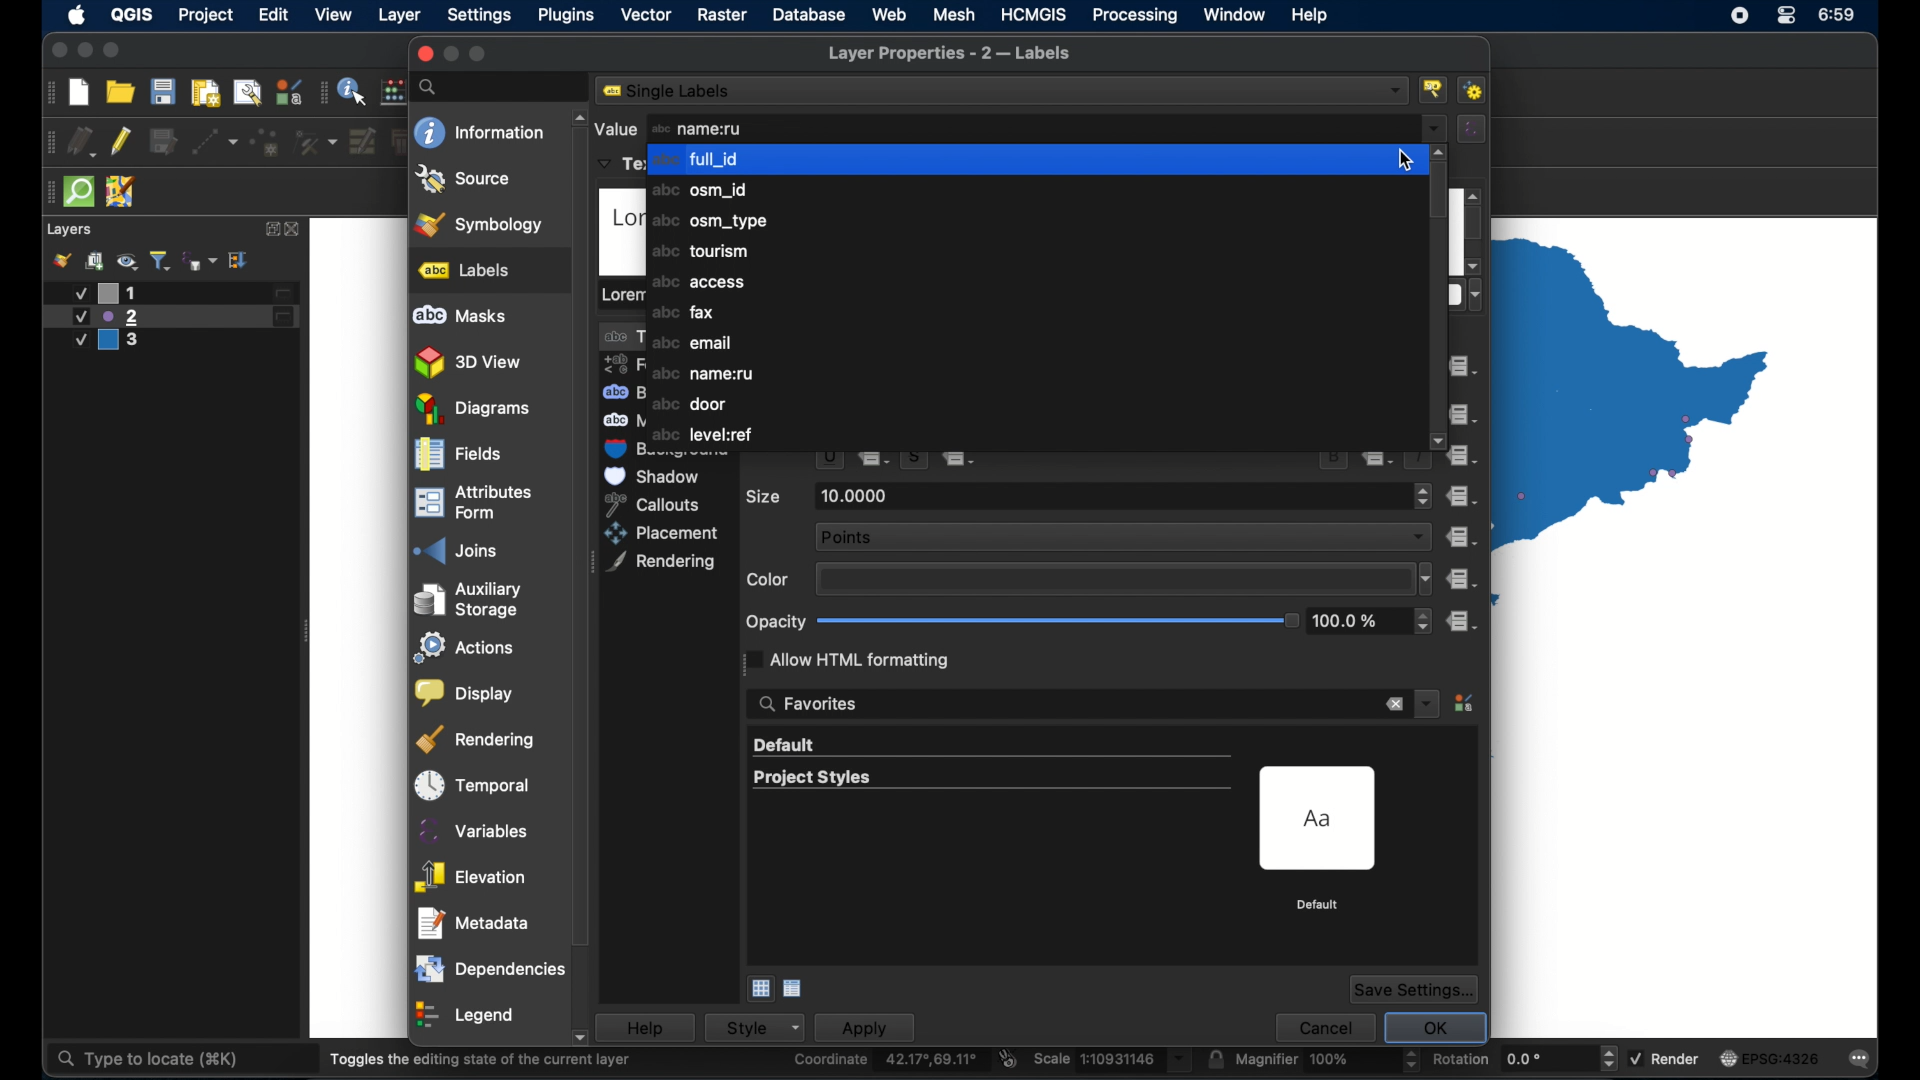 The height and width of the screenshot is (1080, 1920). Describe the element at coordinates (78, 15) in the screenshot. I see `apple icon` at that location.